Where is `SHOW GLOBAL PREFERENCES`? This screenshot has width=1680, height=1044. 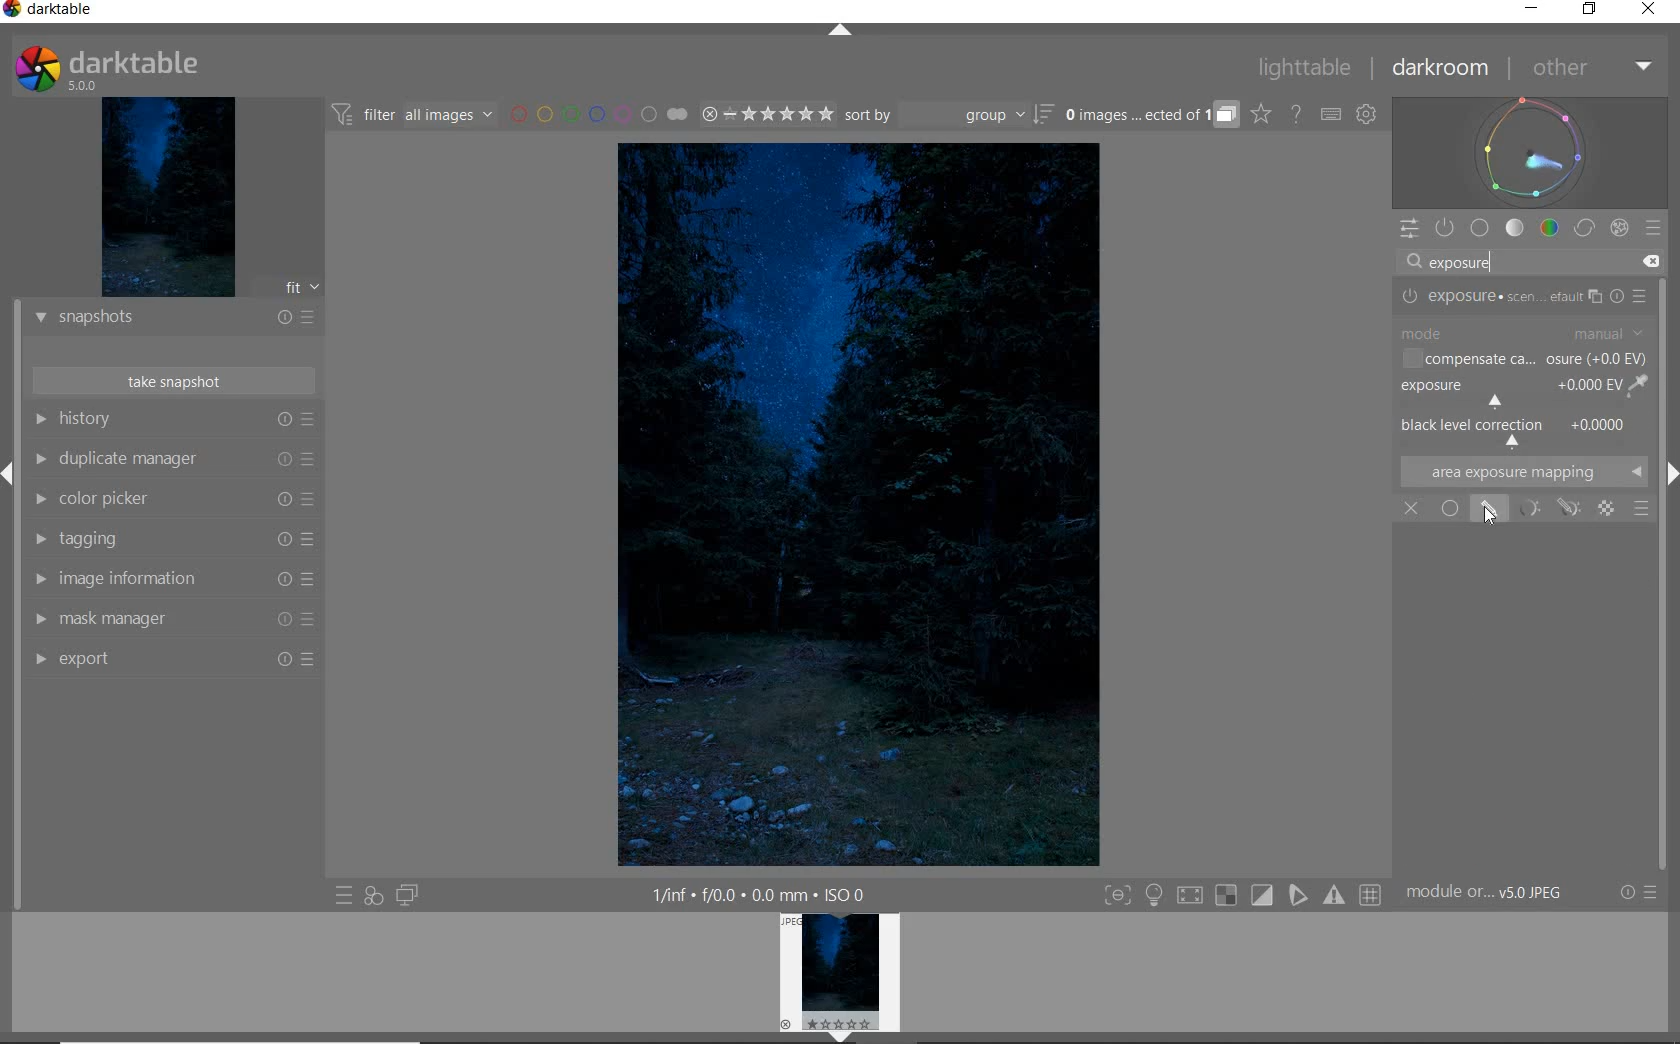 SHOW GLOBAL PREFERENCES is located at coordinates (1366, 114).